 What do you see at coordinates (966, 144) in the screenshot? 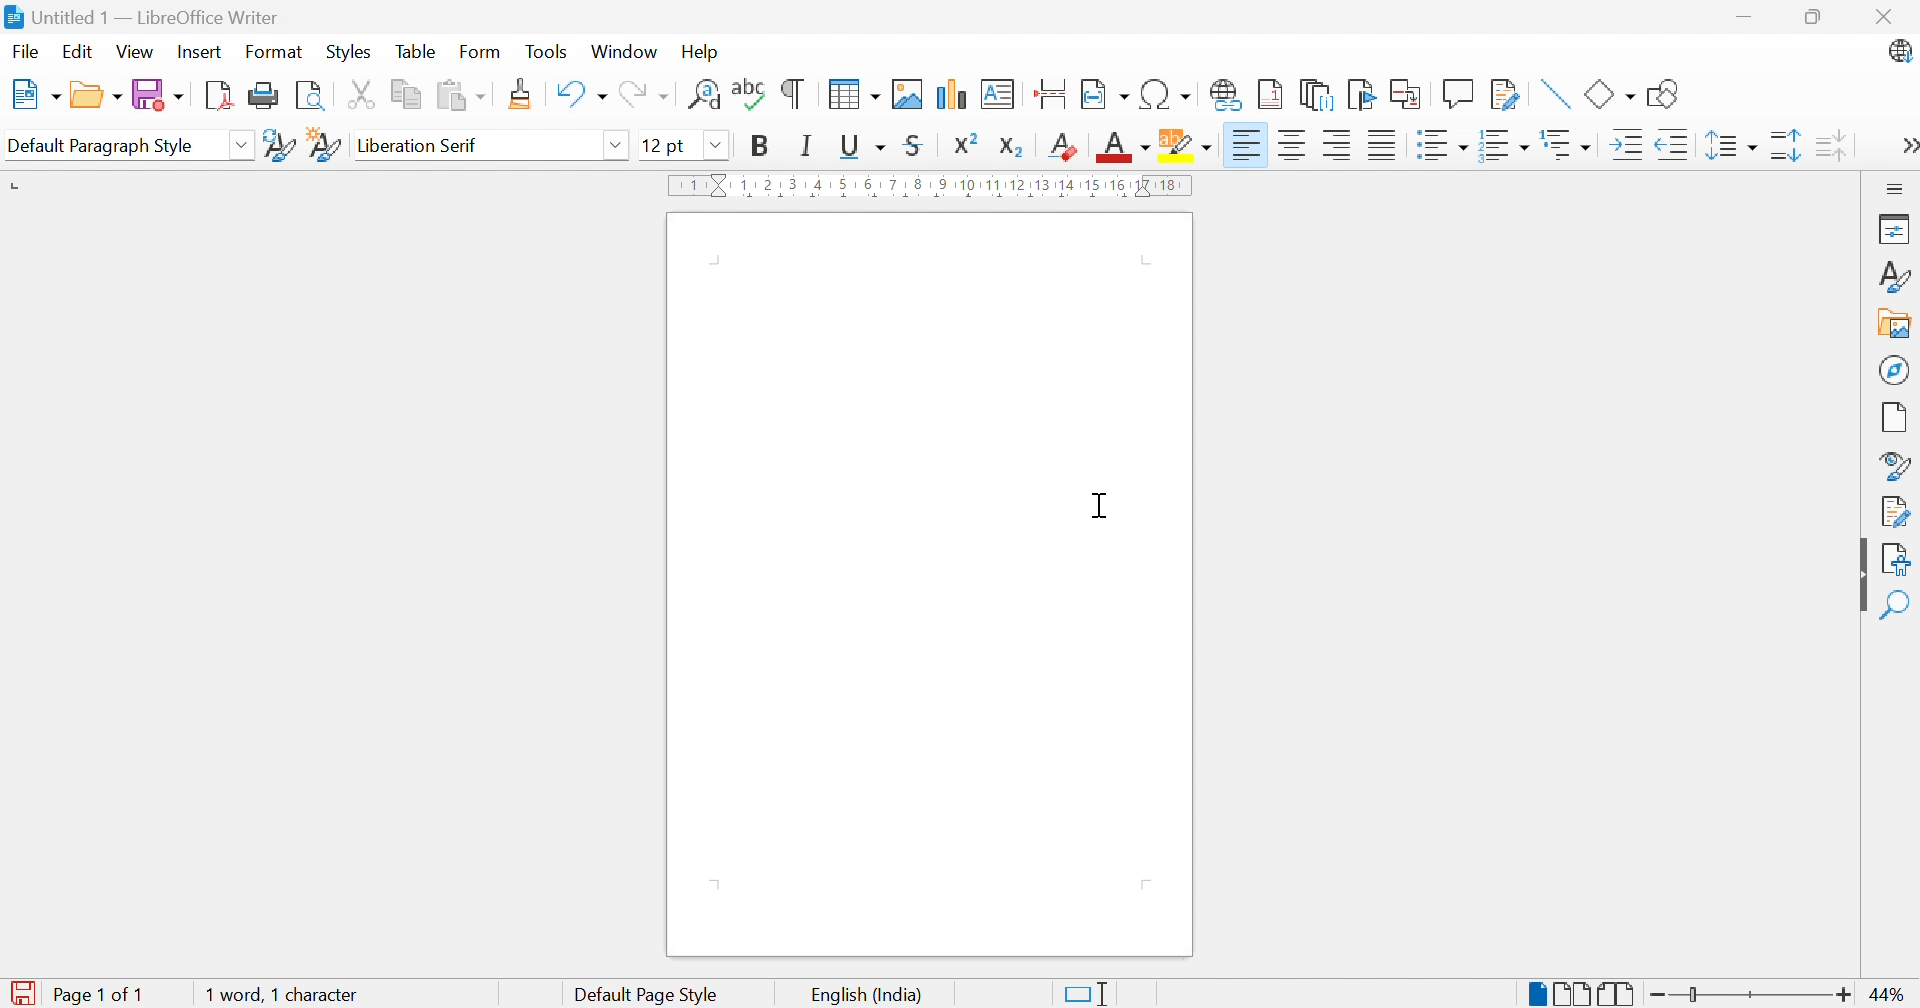
I see `Superscript` at bounding box center [966, 144].